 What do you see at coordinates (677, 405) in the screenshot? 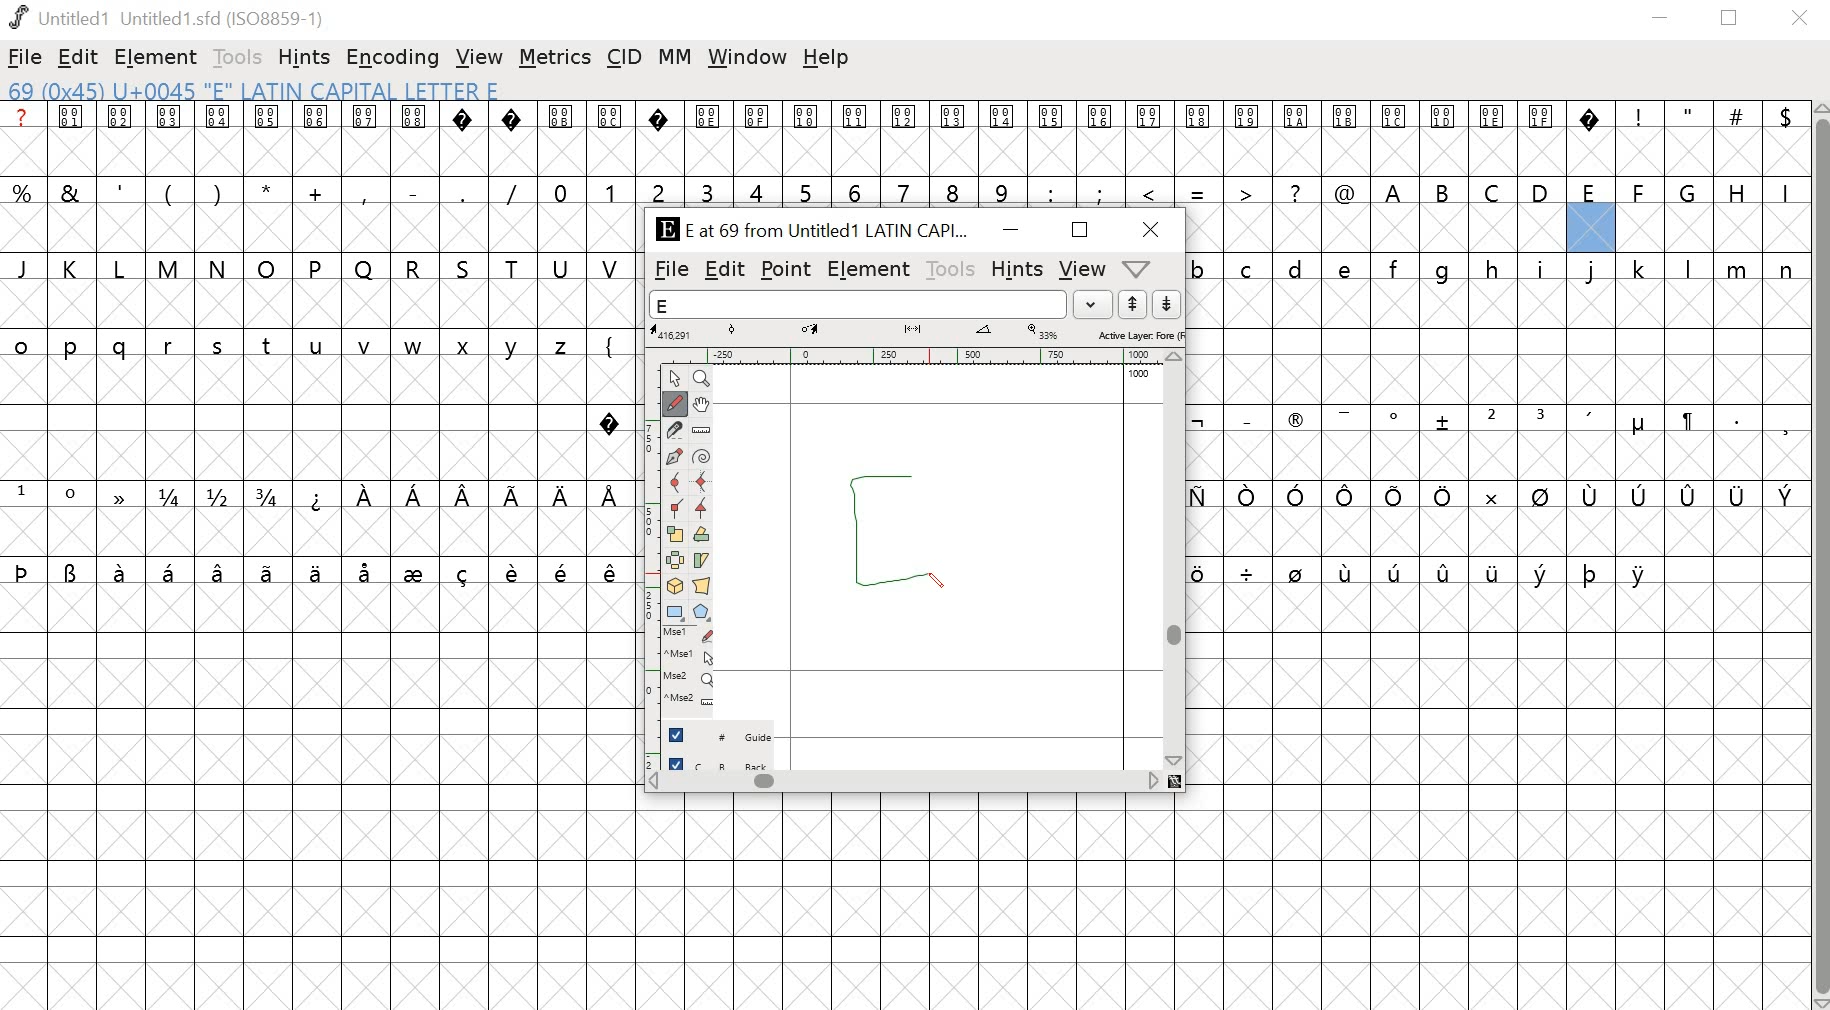
I see `Freehand` at bounding box center [677, 405].